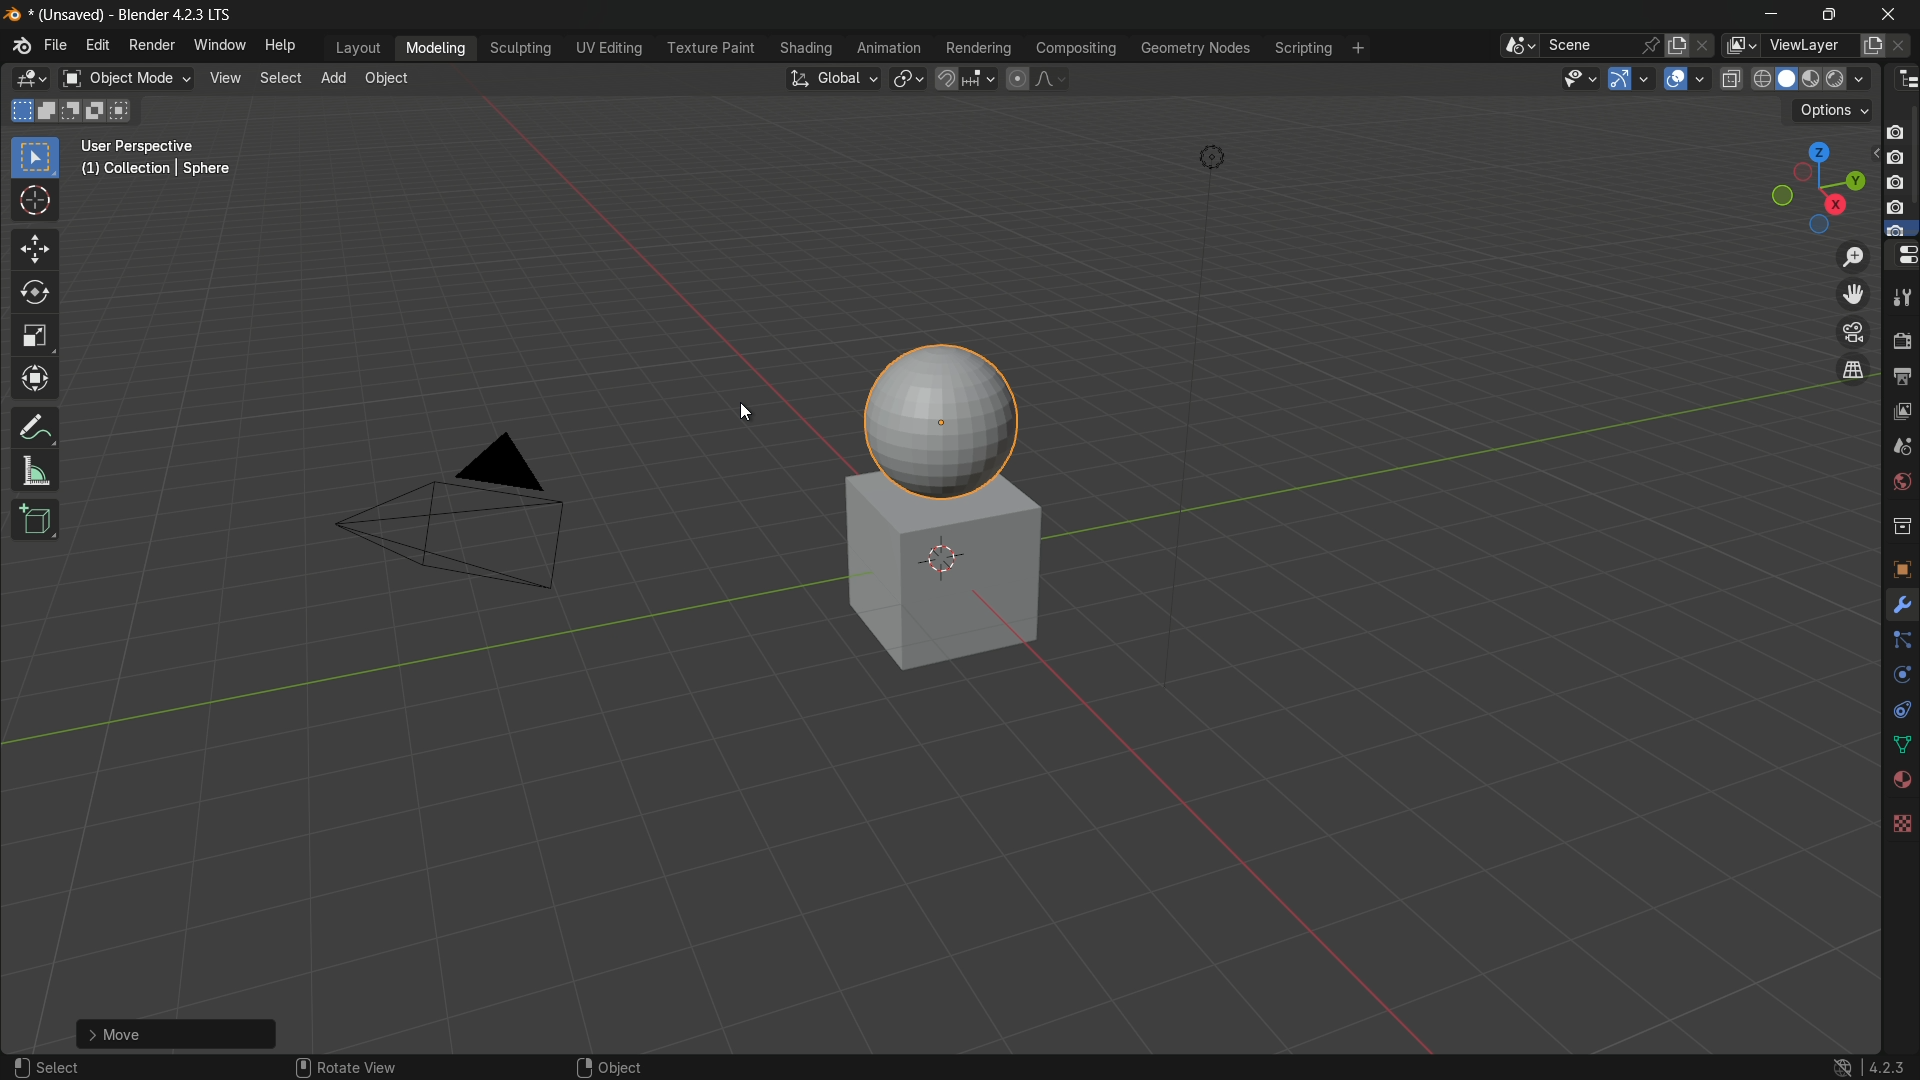 This screenshot has height=1080, width=1920. I want to click on User Perspective (1) Collection | Sphere, so click(156, 157).